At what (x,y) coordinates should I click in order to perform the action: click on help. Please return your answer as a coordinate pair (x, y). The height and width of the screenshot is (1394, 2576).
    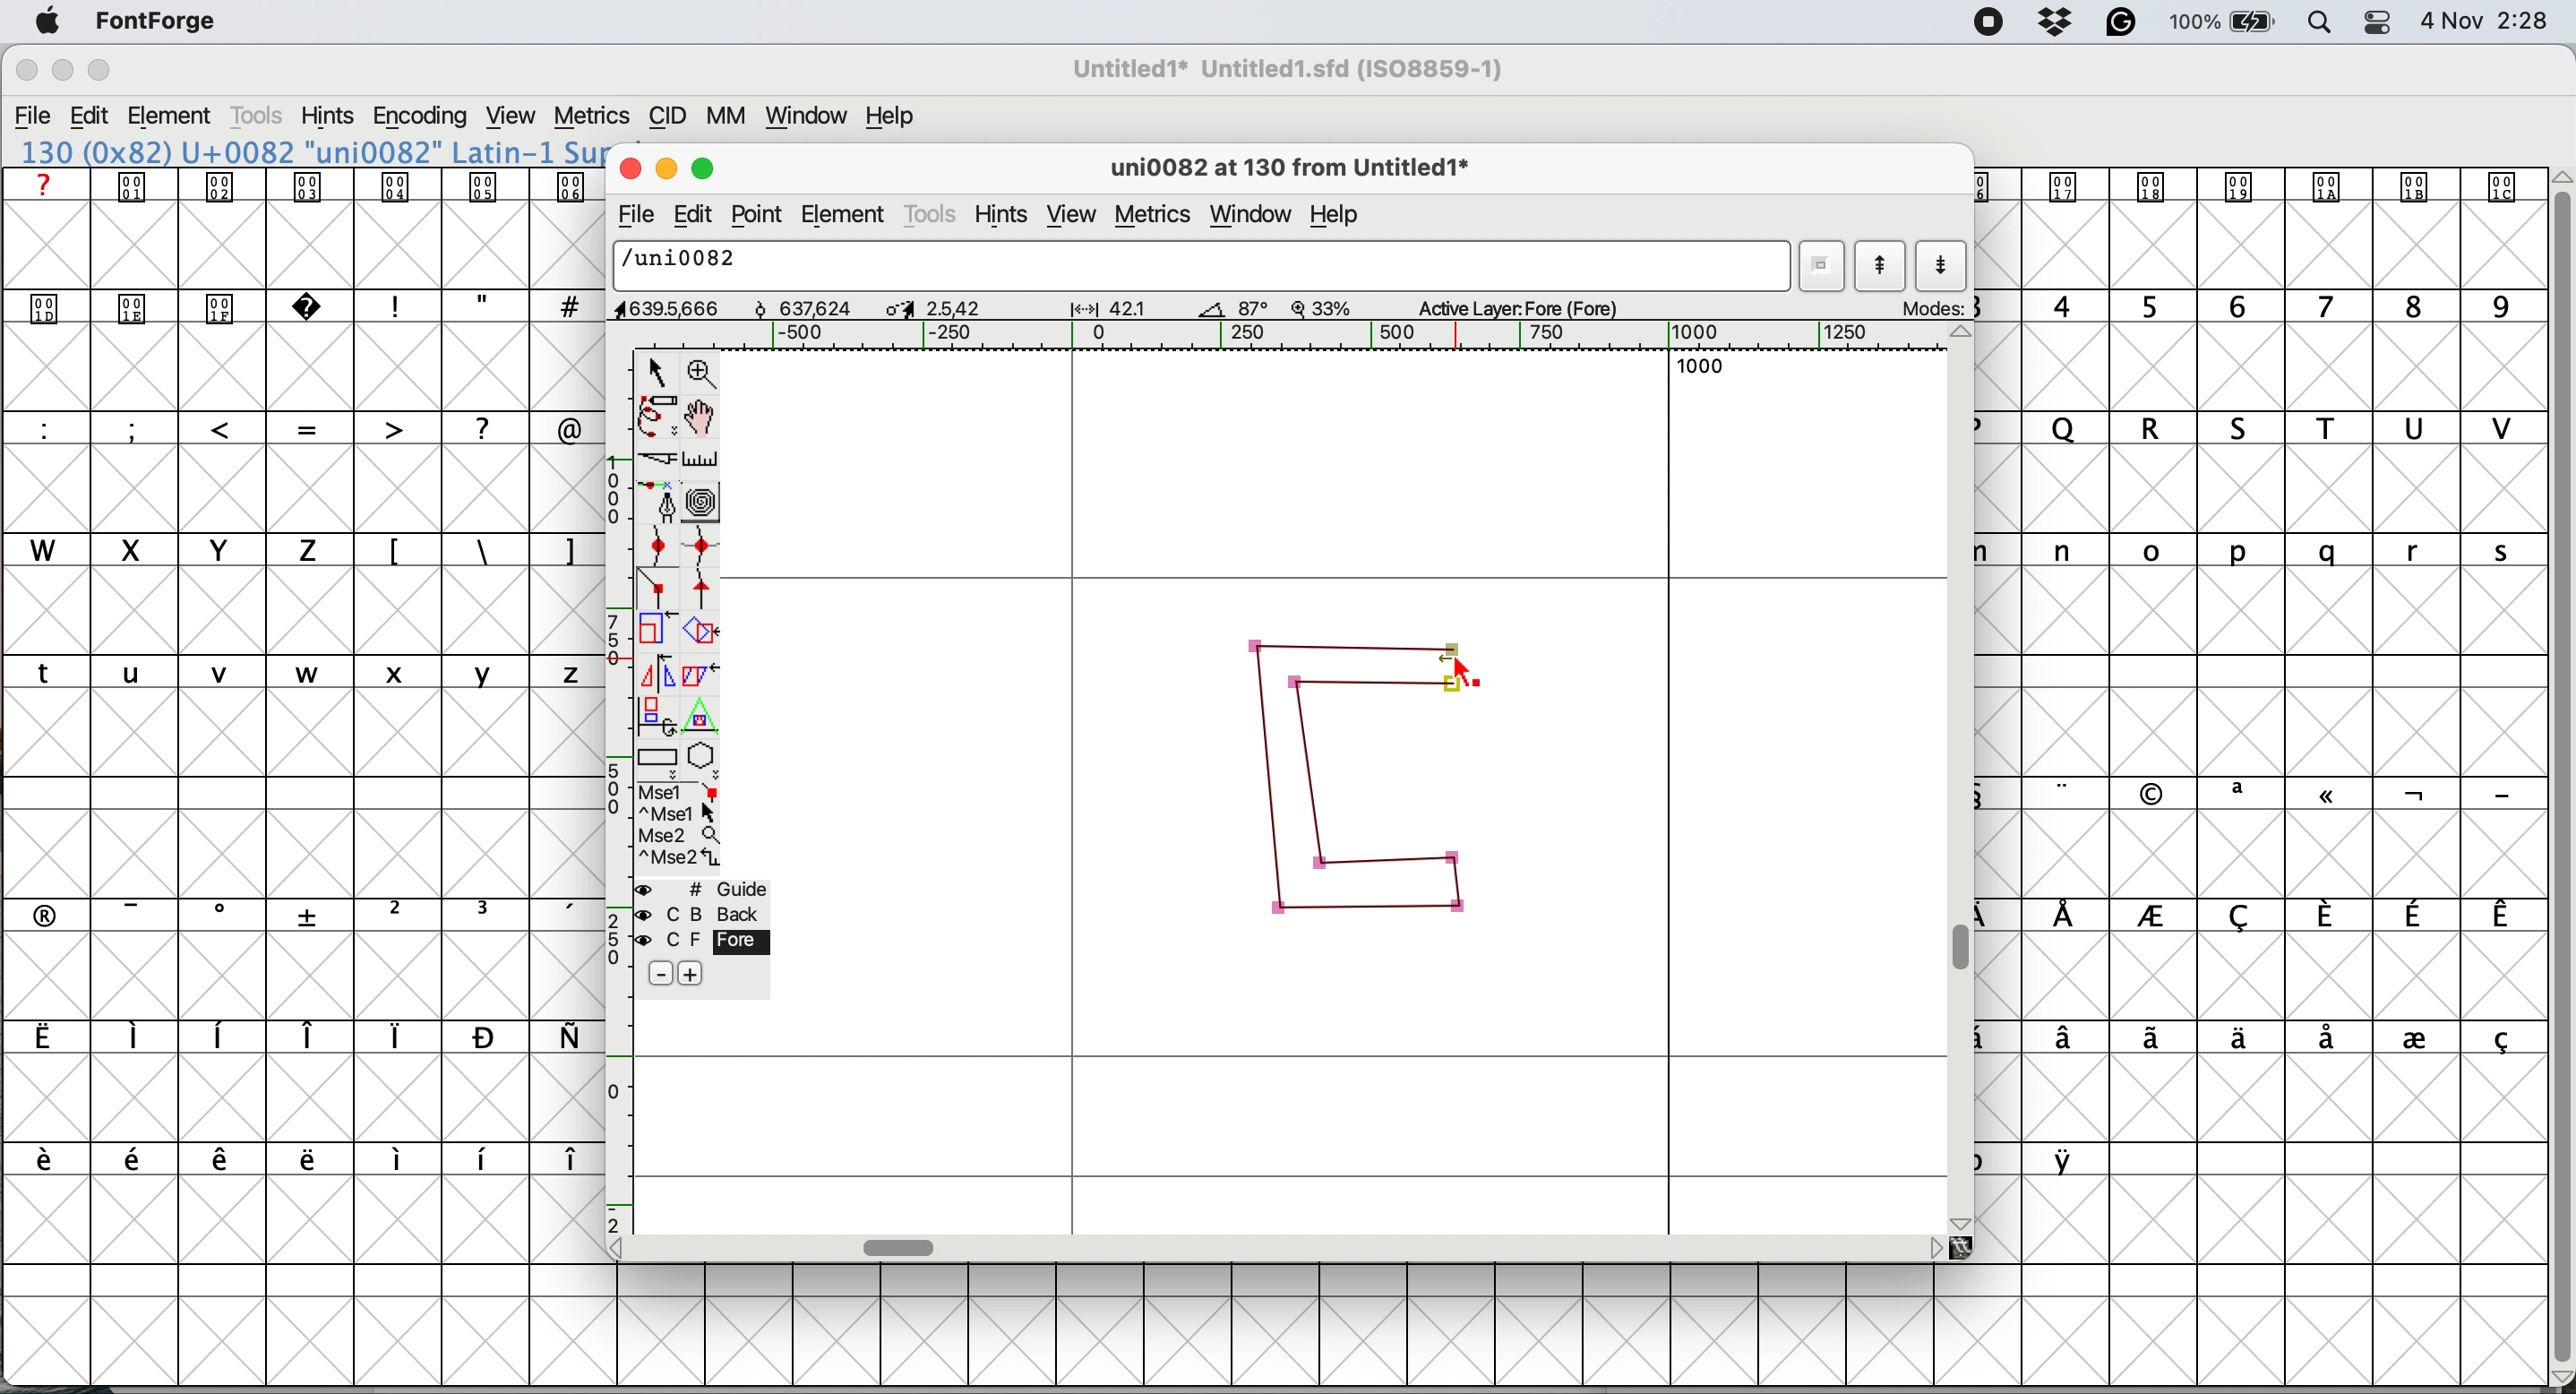
    Looking at the image, I should click on (1340, 218).